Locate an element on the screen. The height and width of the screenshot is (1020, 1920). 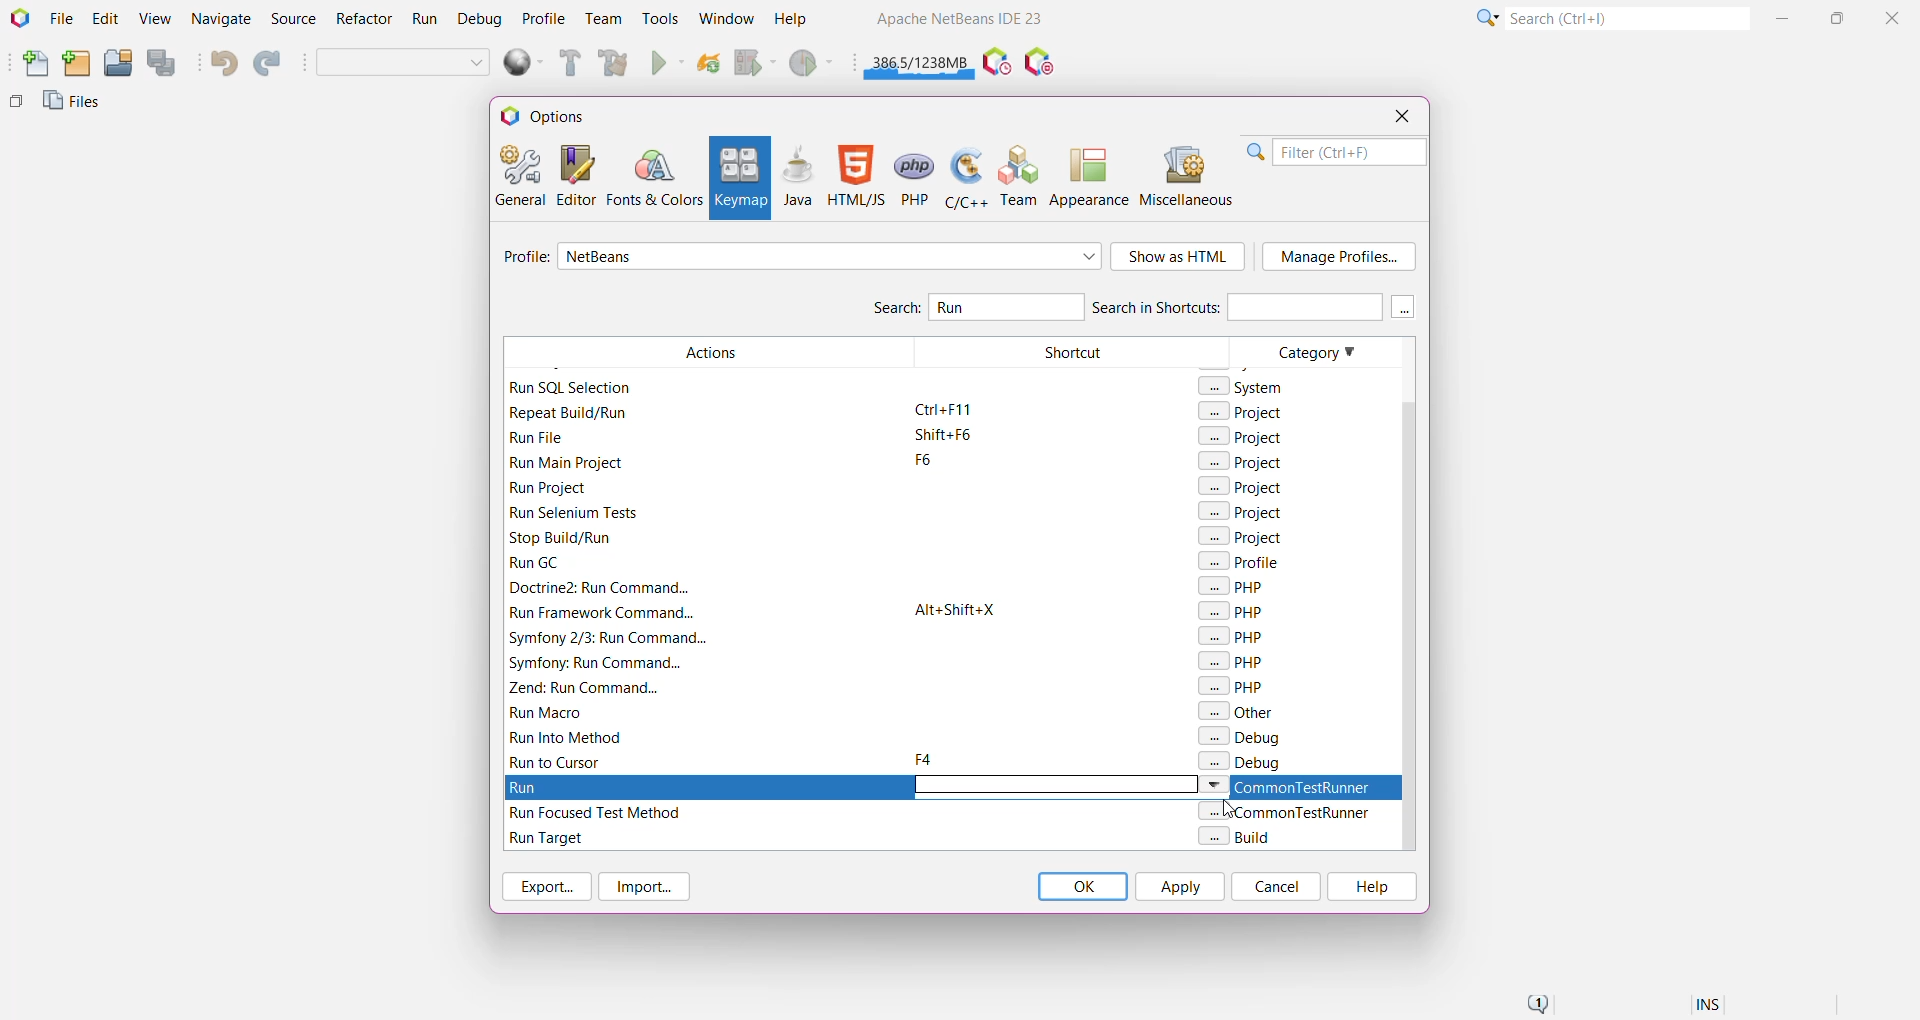
Click or press Shift+F10 for Category Selection is located at coordinates (1485, 17).